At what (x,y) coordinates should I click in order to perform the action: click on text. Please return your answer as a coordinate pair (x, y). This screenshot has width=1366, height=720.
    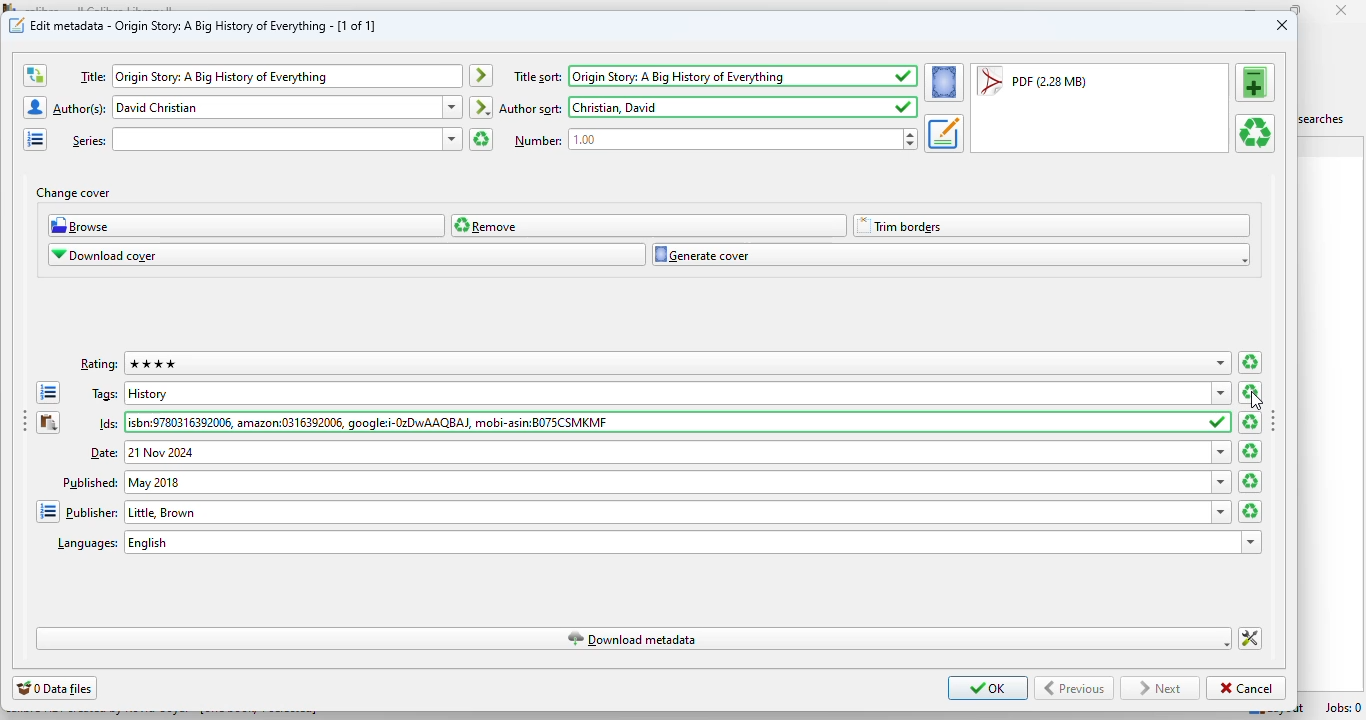
    Looking at the image, I should click on (105, 395).